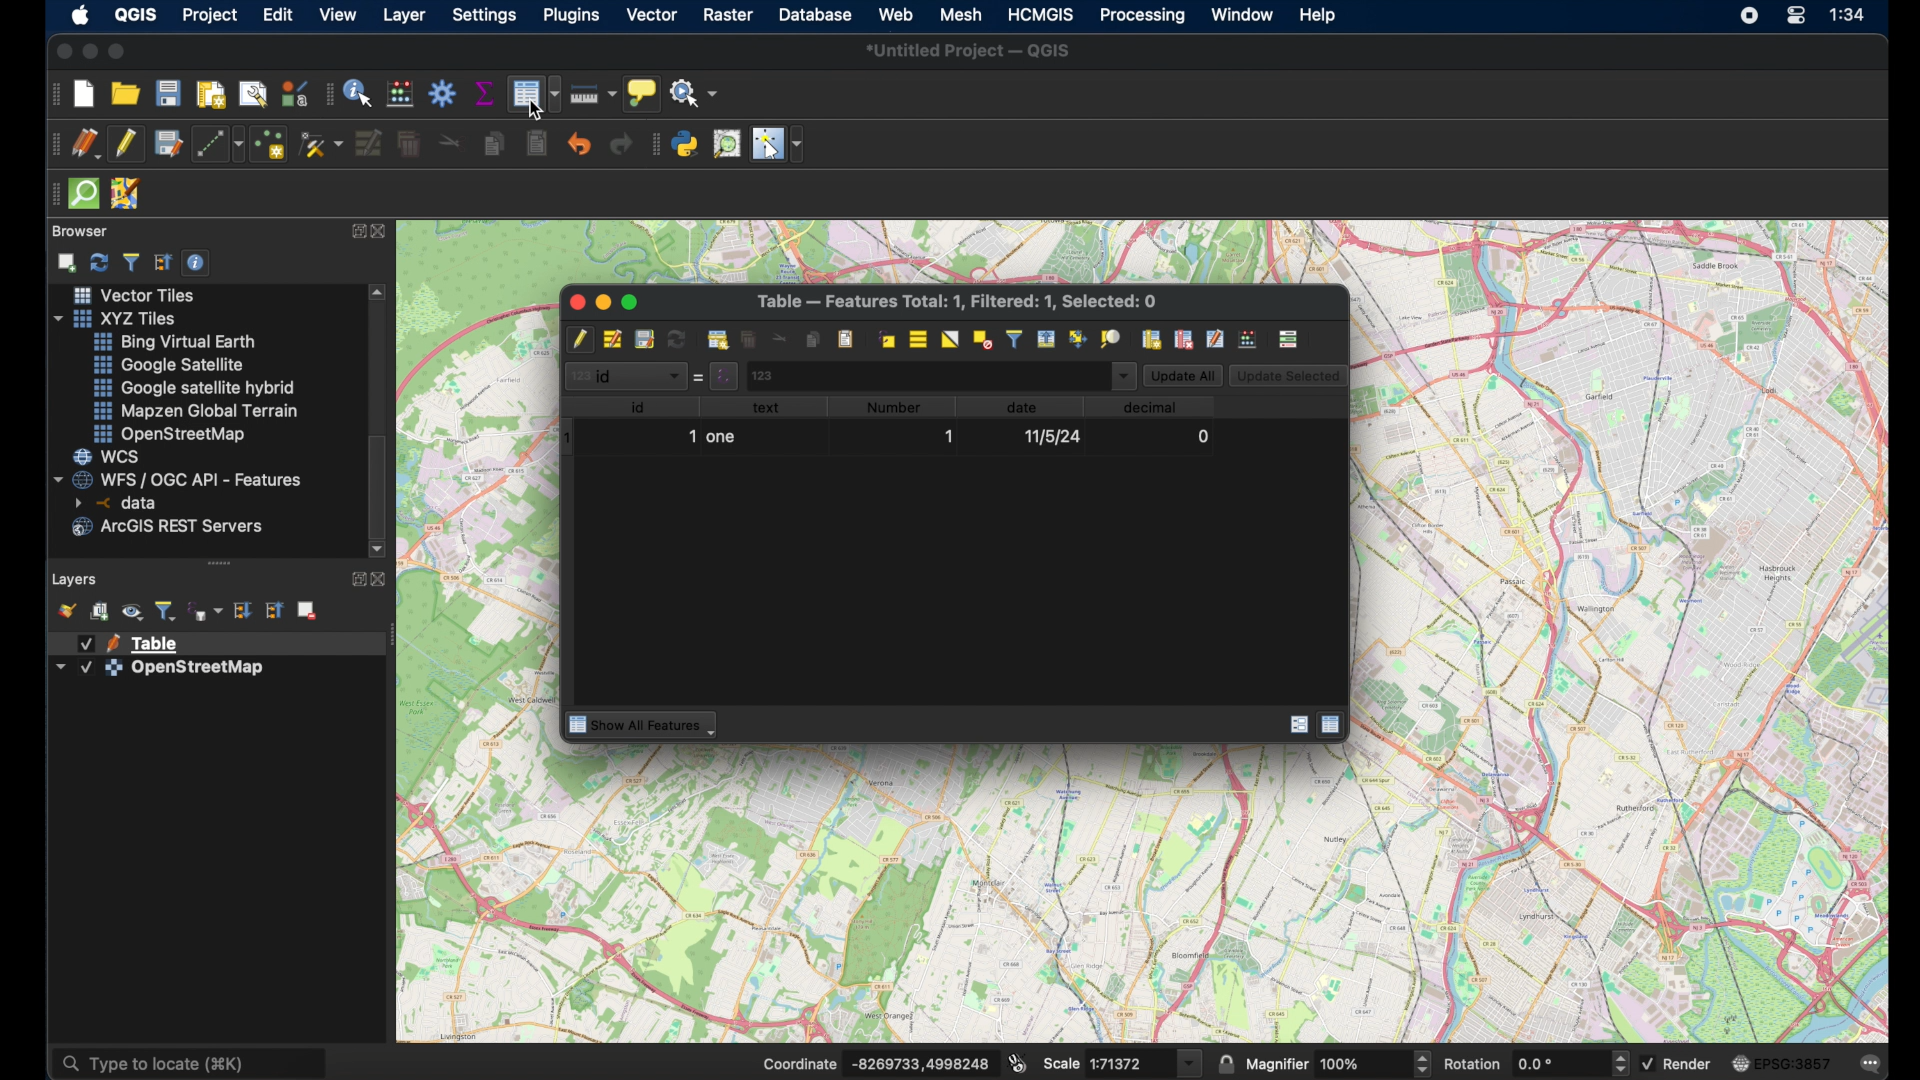 The image size is (1920, 1080). Describe the element at coordinates (982, 341) in the screenshot. I see `deselect all features from layer` at that location.